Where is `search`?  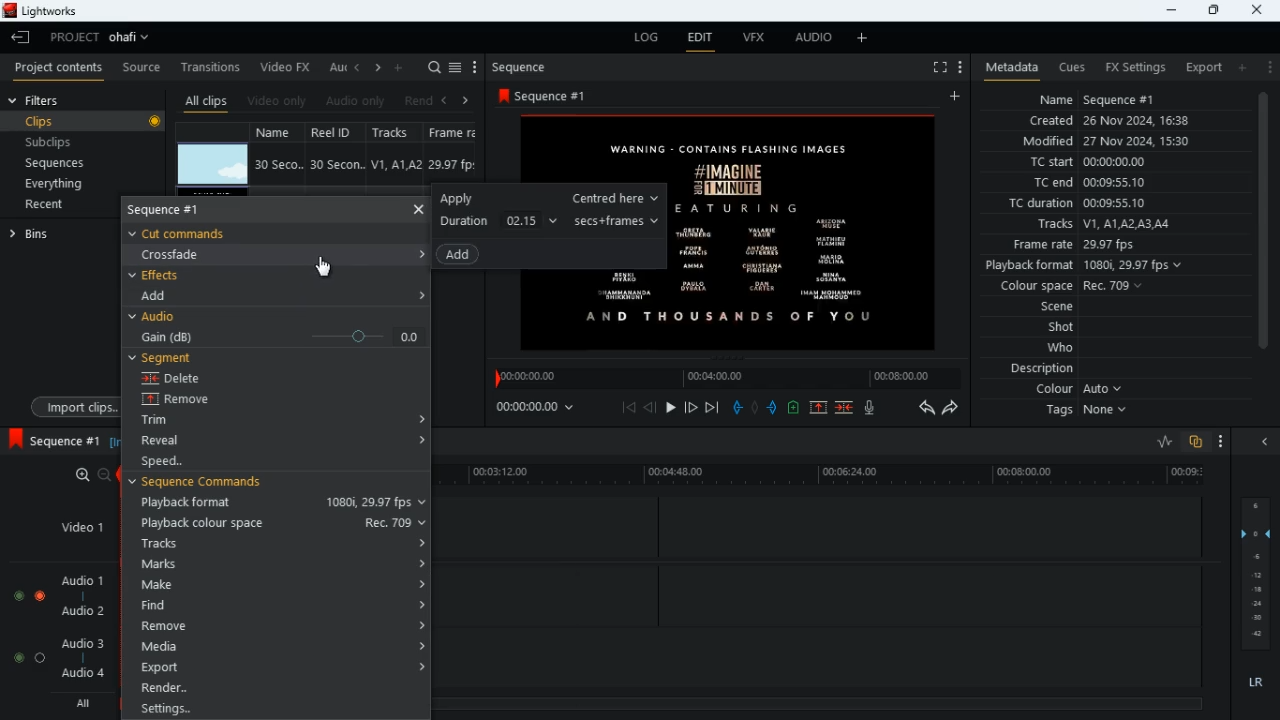
search is located at coordinates (434, 68).